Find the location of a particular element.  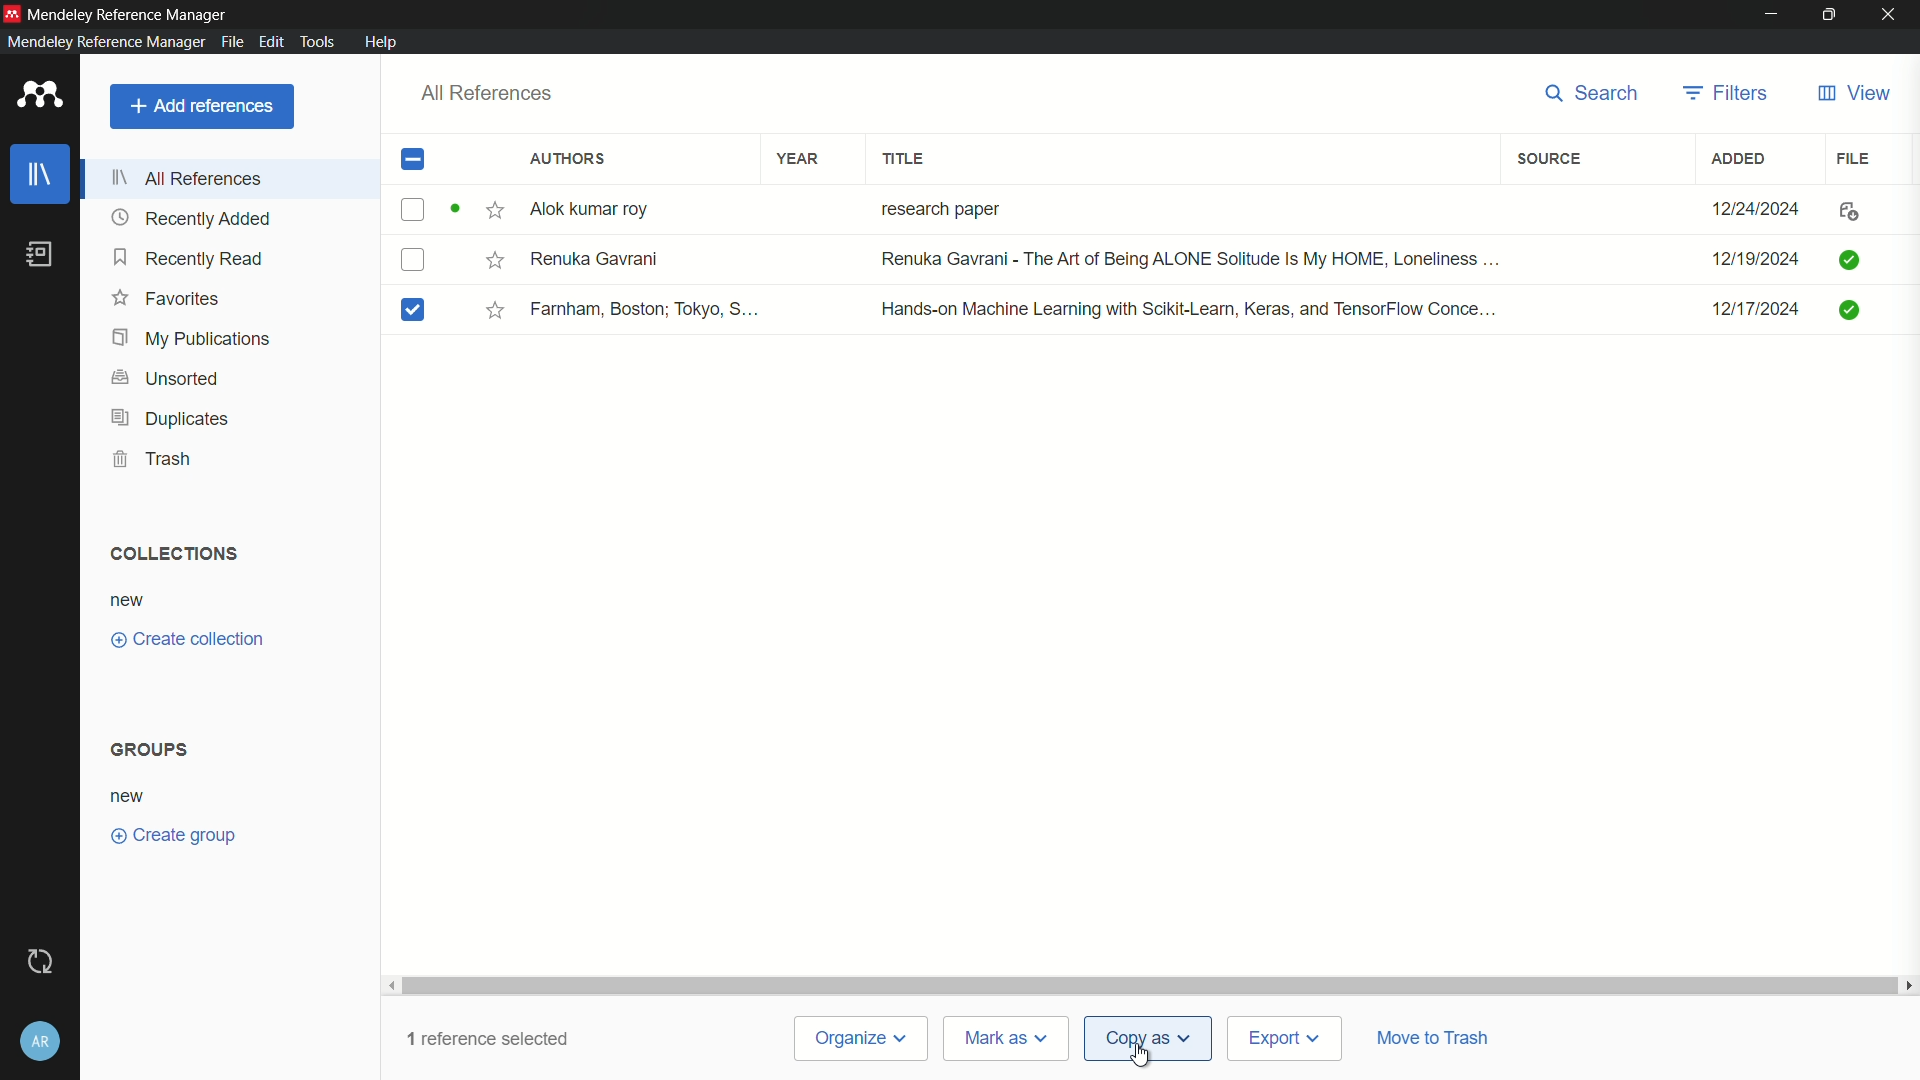

12/17/2024 is located at coordinates (1744, 310).